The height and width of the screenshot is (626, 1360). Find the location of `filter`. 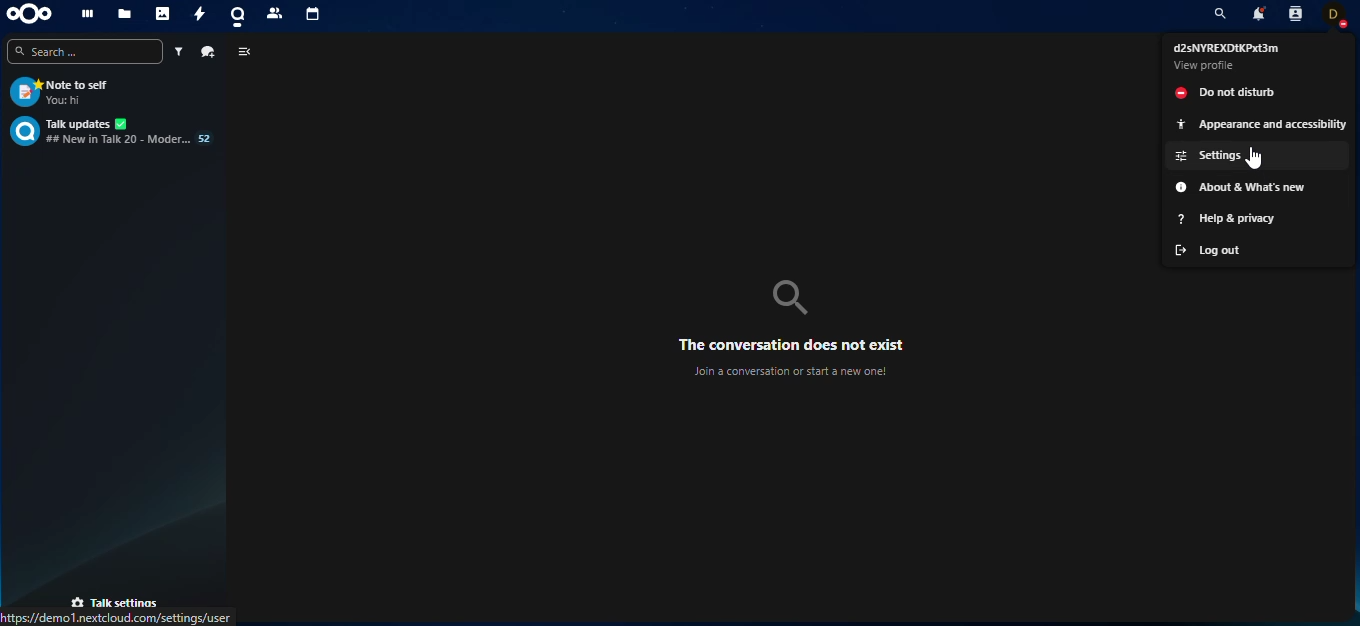

filter is located at coordinates (177, 51).